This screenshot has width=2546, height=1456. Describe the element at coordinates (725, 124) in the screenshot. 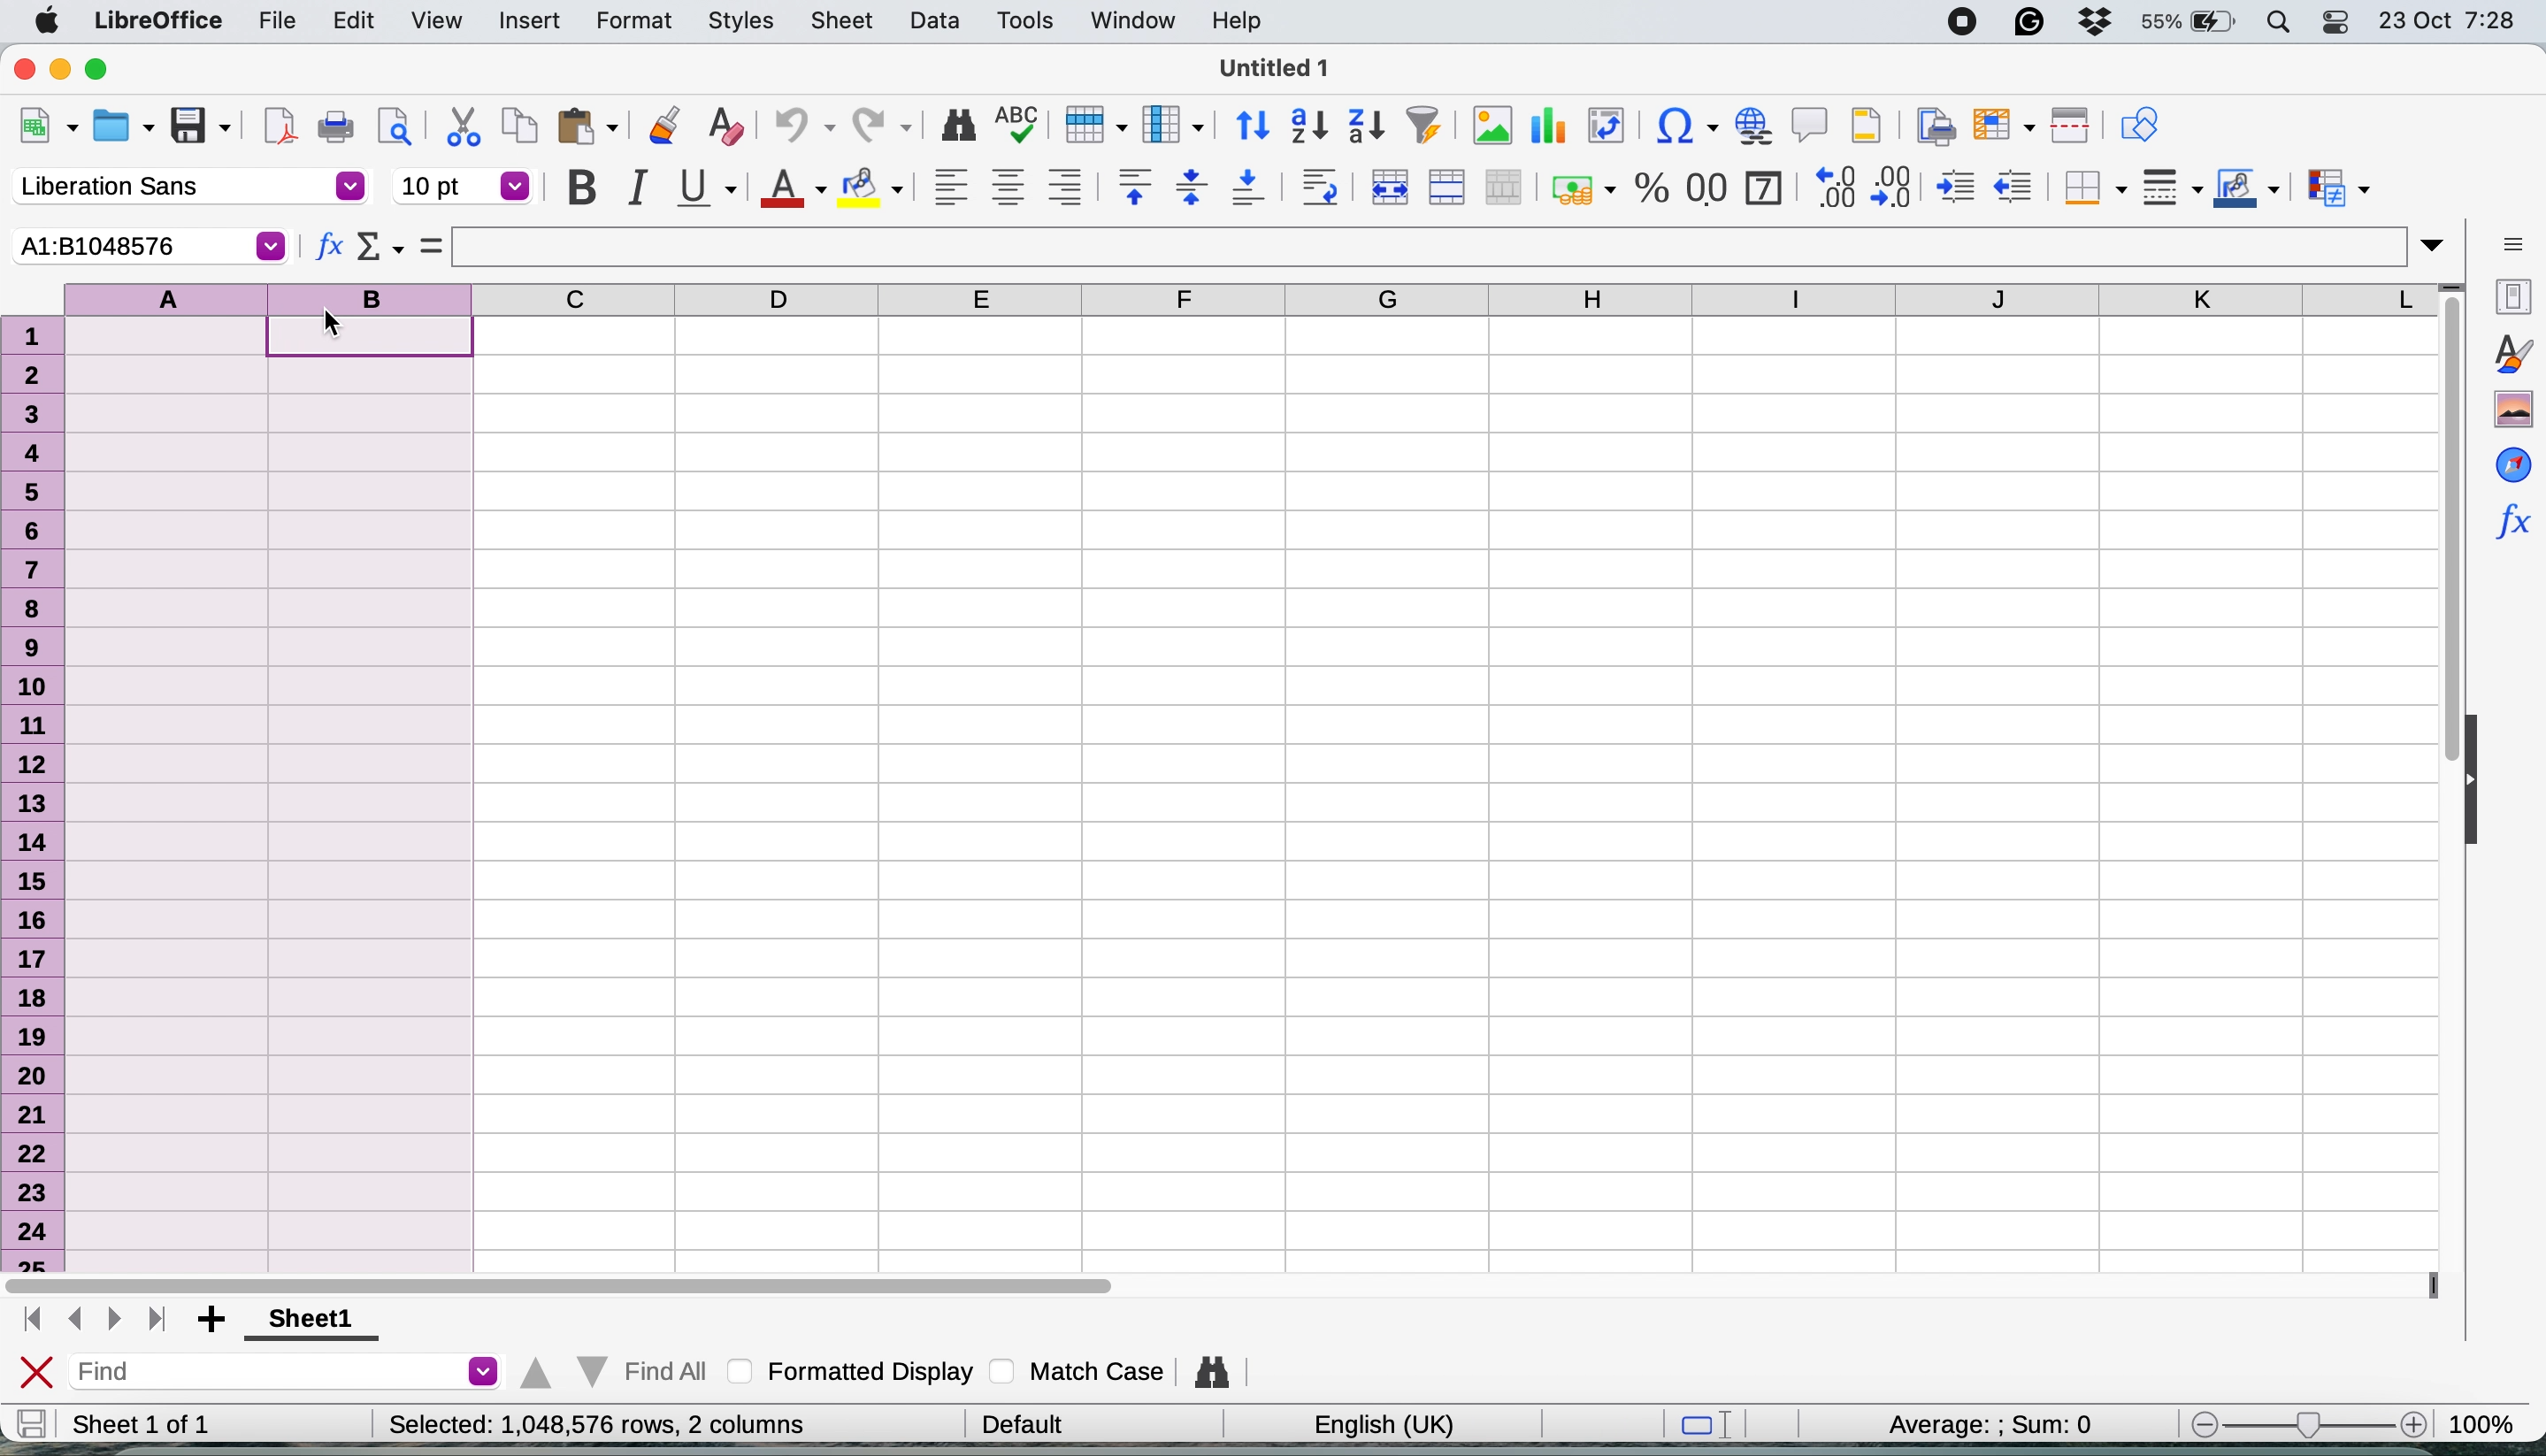

I see `clear direct formatting` at that location.